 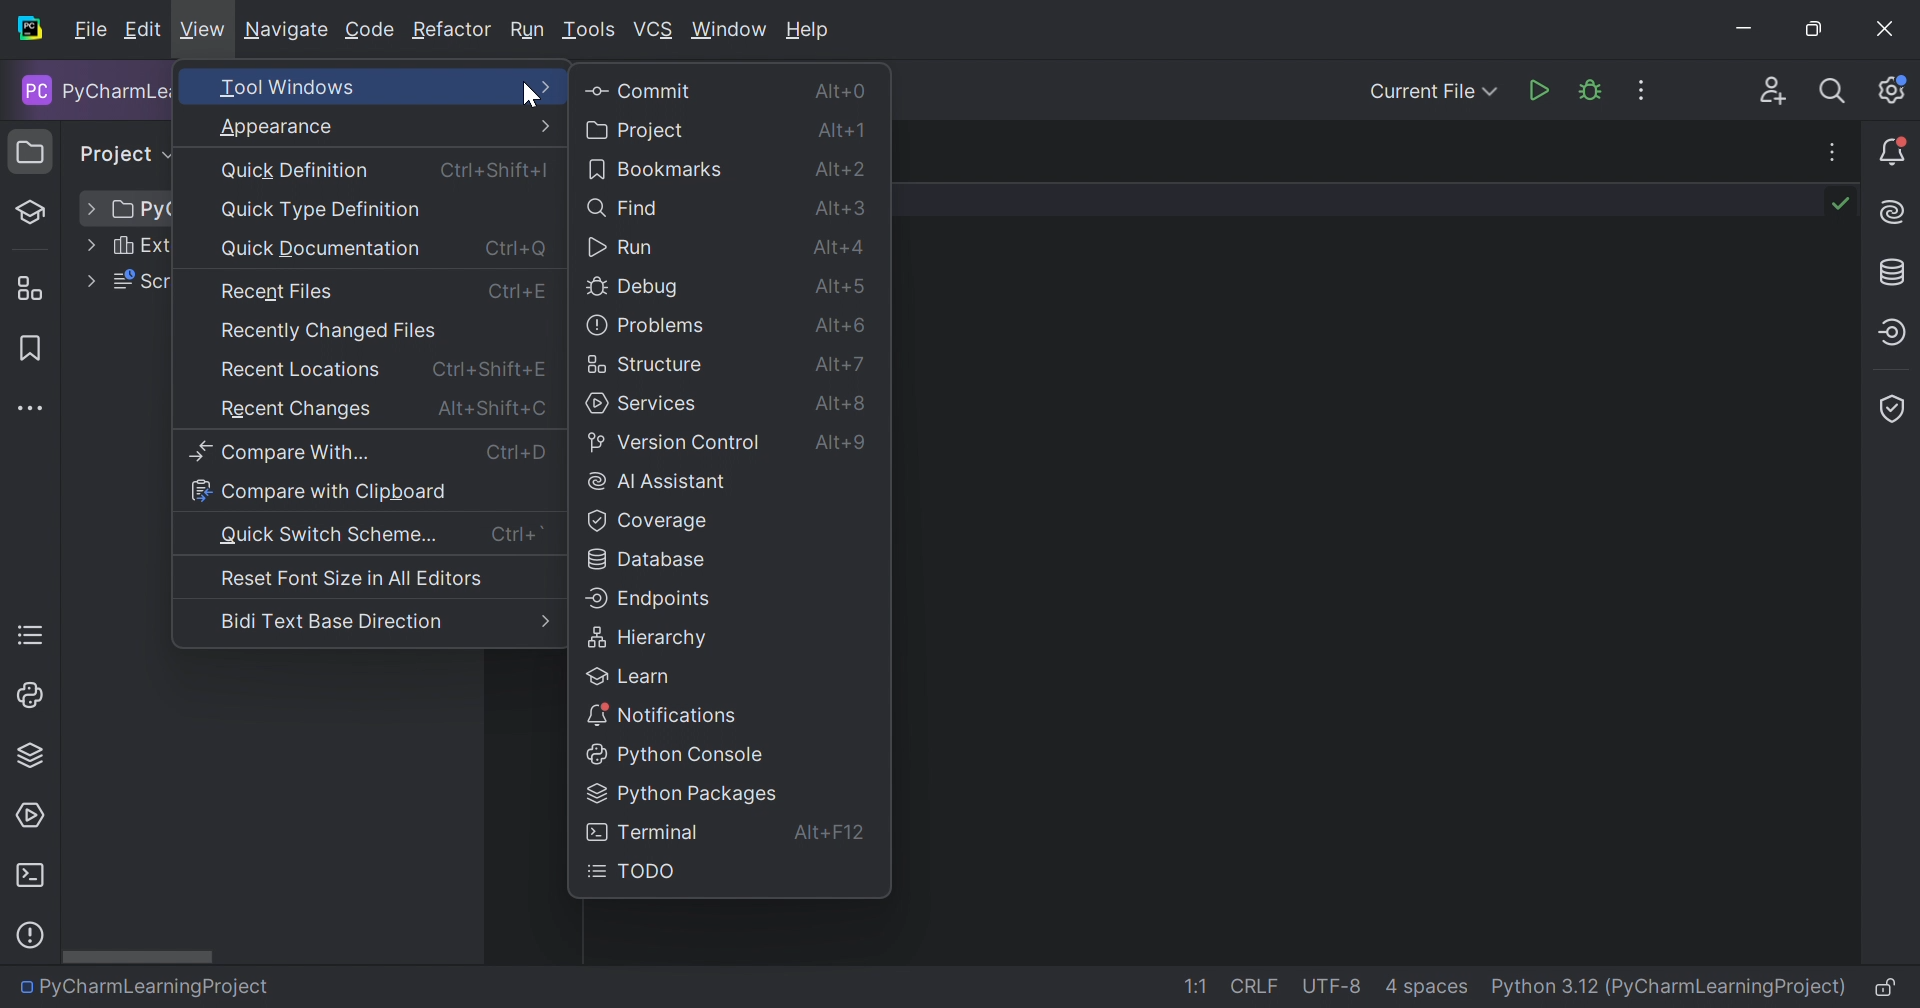 What do you see at coordinates (675, 441) in the screenshot?
I see `Version Control` at bounding box center [675, 441].